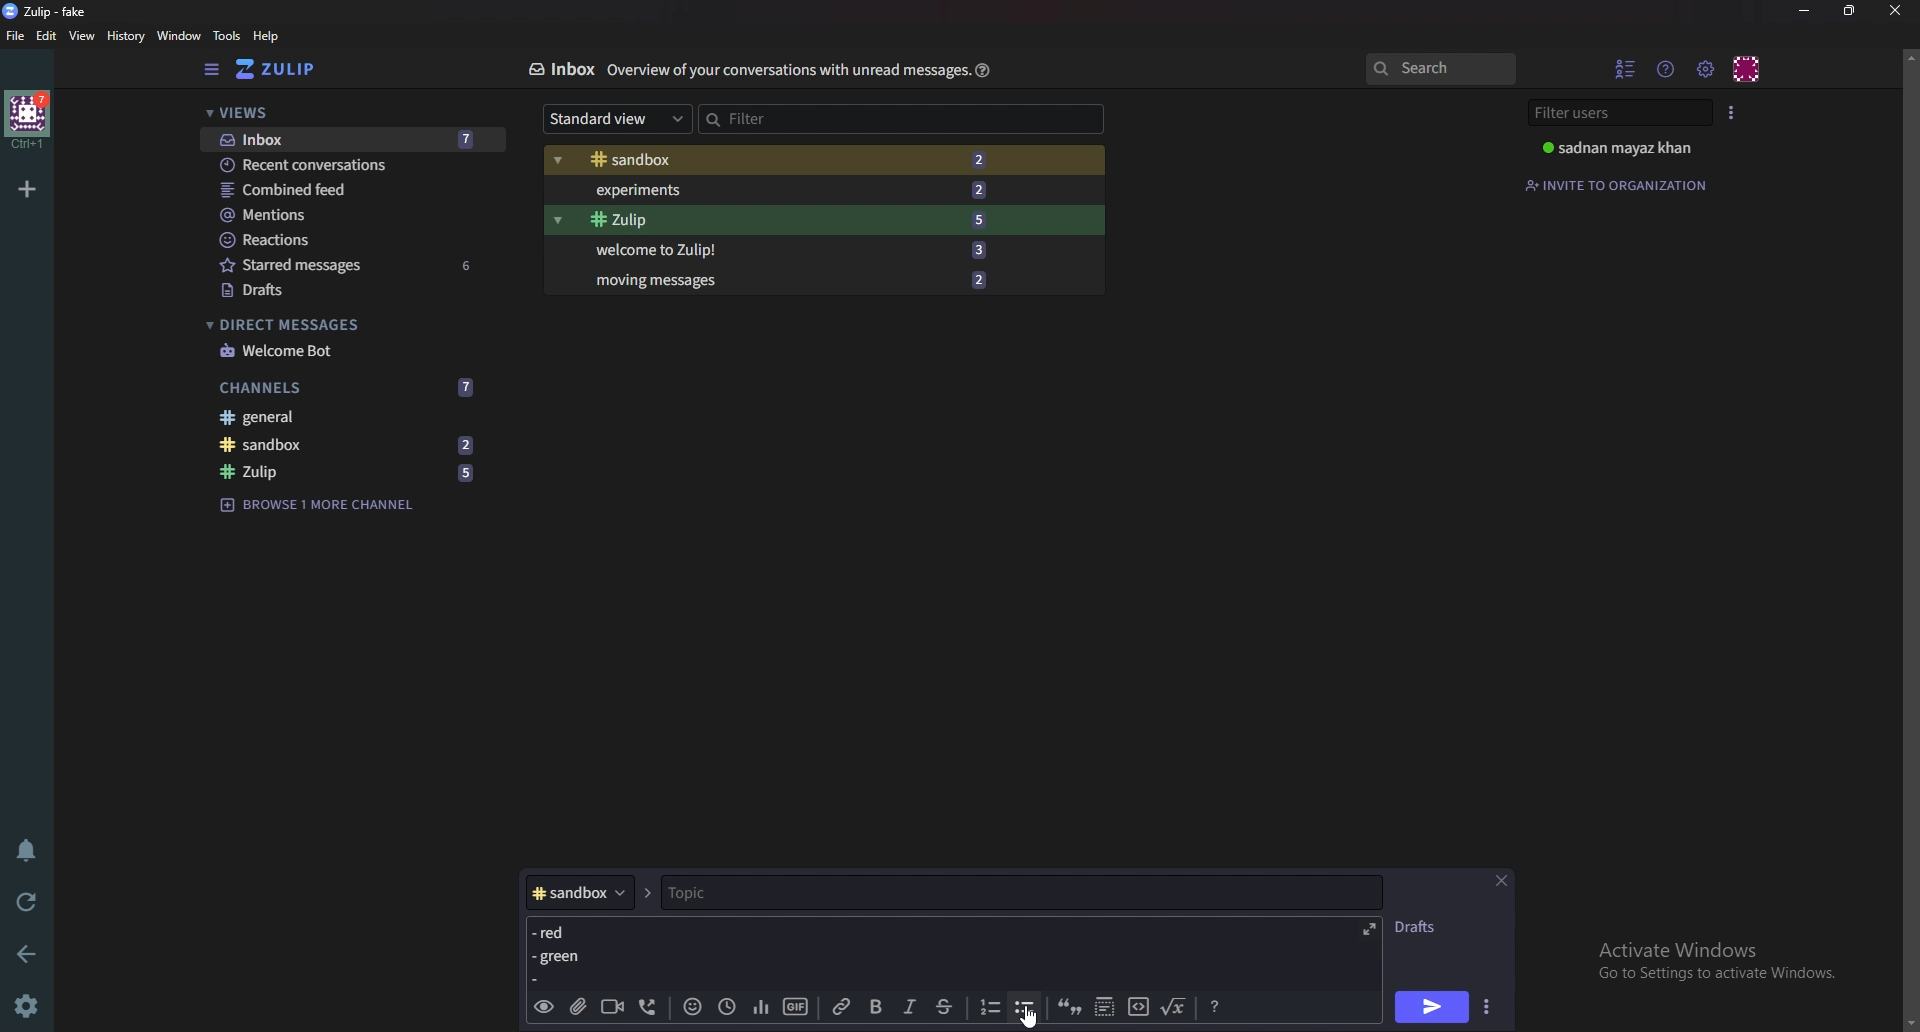  I want to click on Strike through, so click(944, 1007).